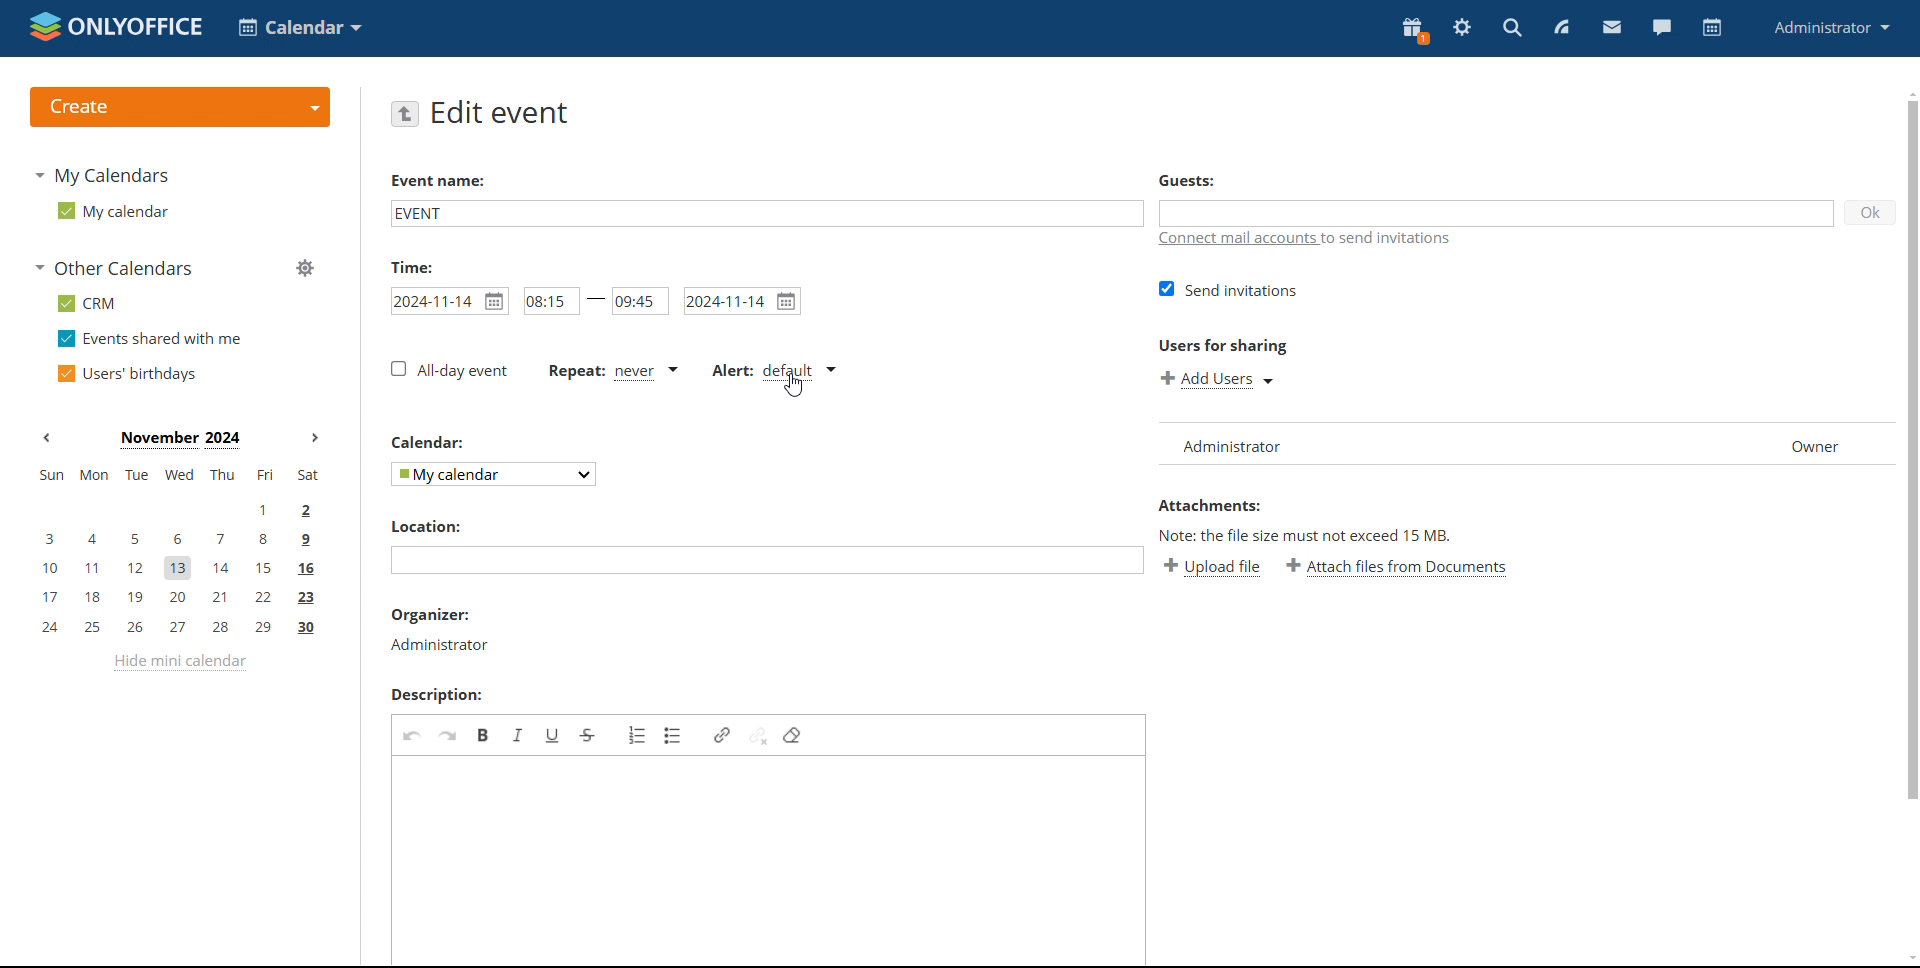  What do you see at coordinates (1713, 28) in the screenshot?
I see `calendar` at bounding box center [1713, 28].